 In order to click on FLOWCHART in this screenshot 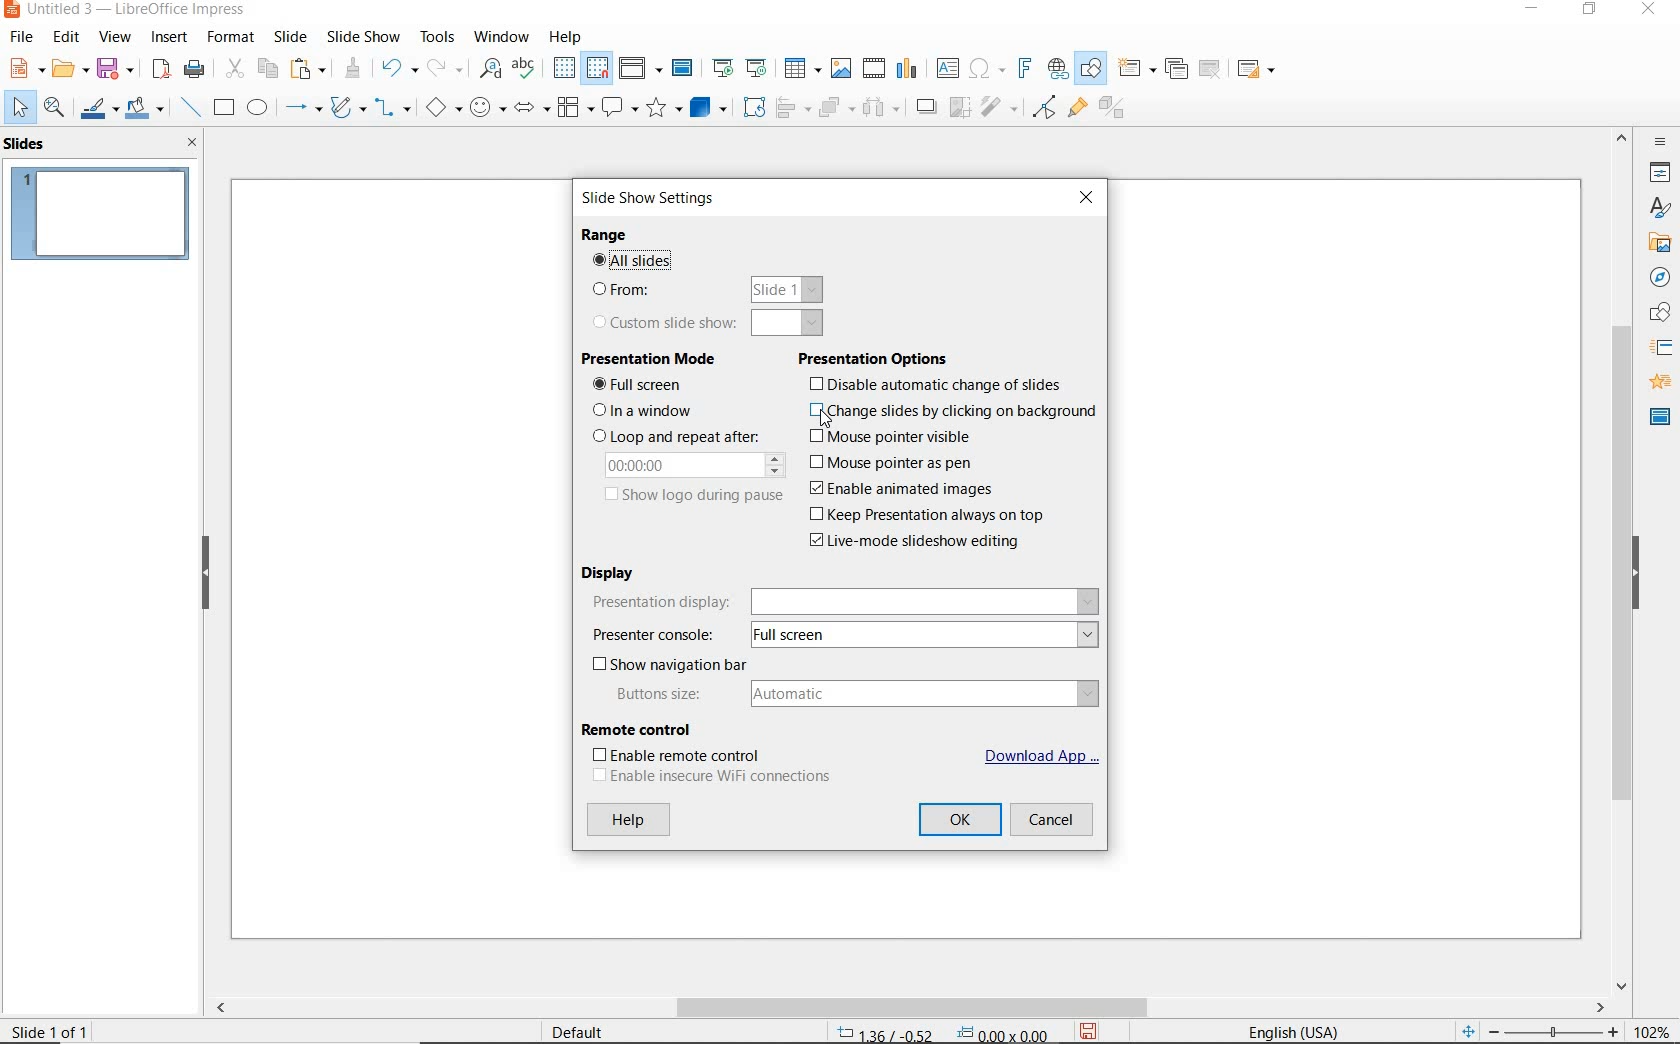, I will do `click(574, 108)`.